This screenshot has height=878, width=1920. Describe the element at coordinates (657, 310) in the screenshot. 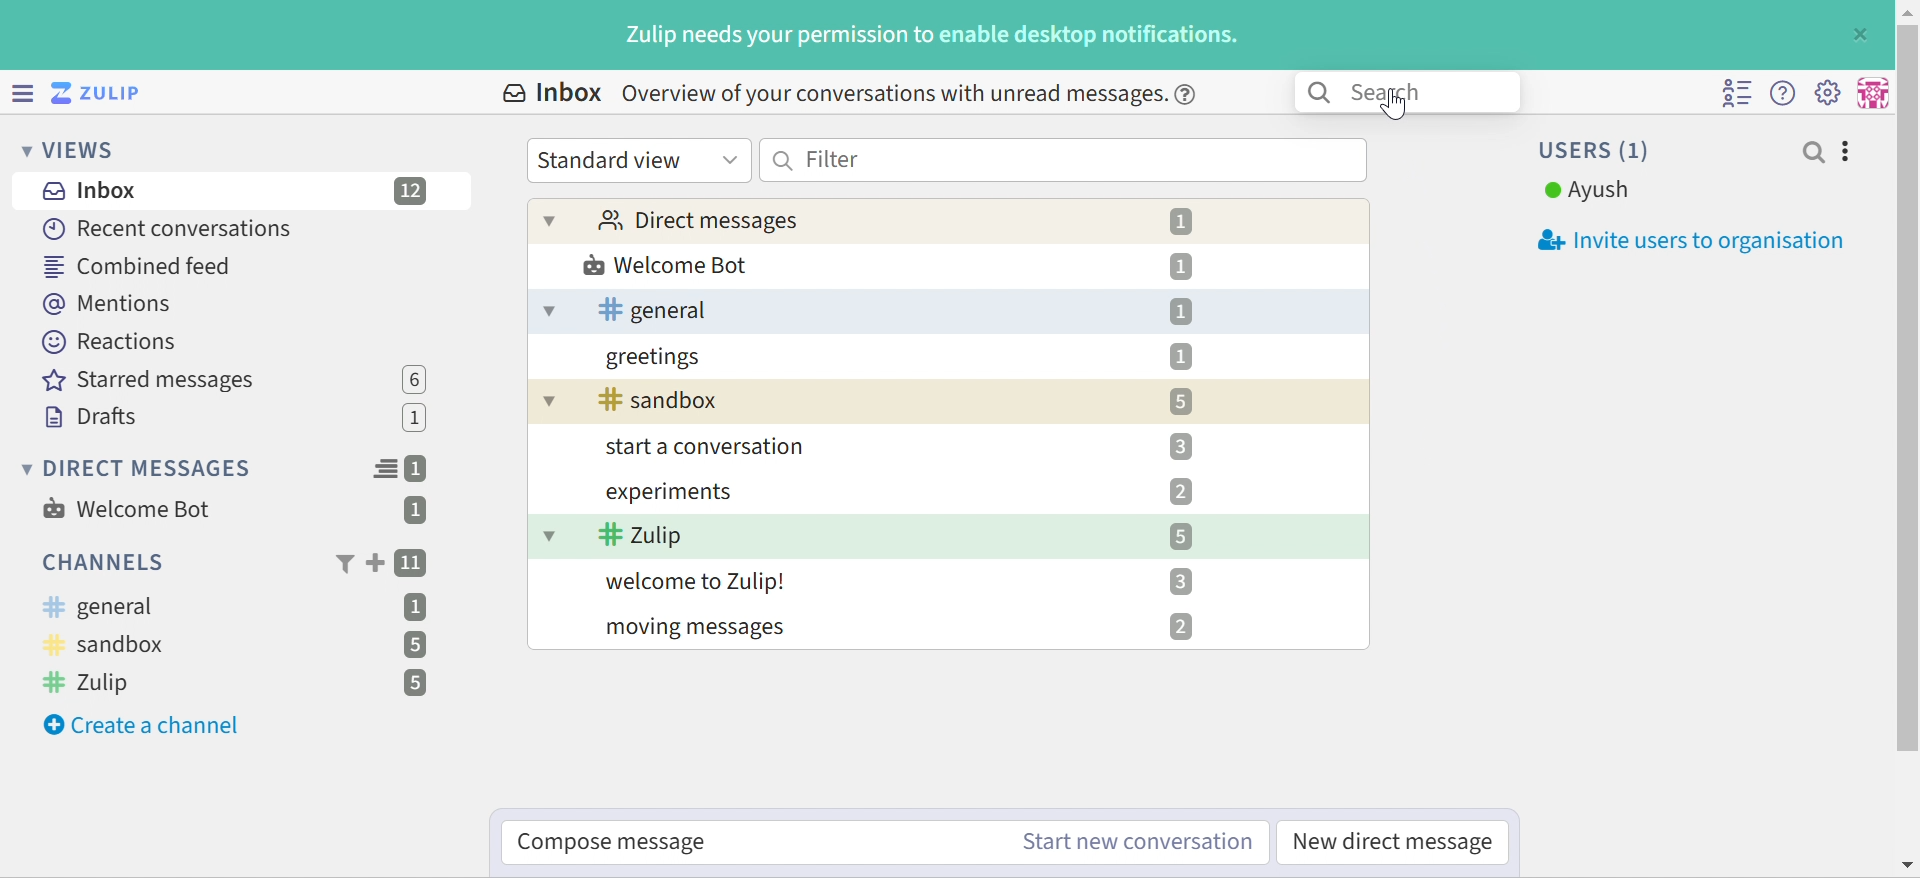

I see `#general` at that location.